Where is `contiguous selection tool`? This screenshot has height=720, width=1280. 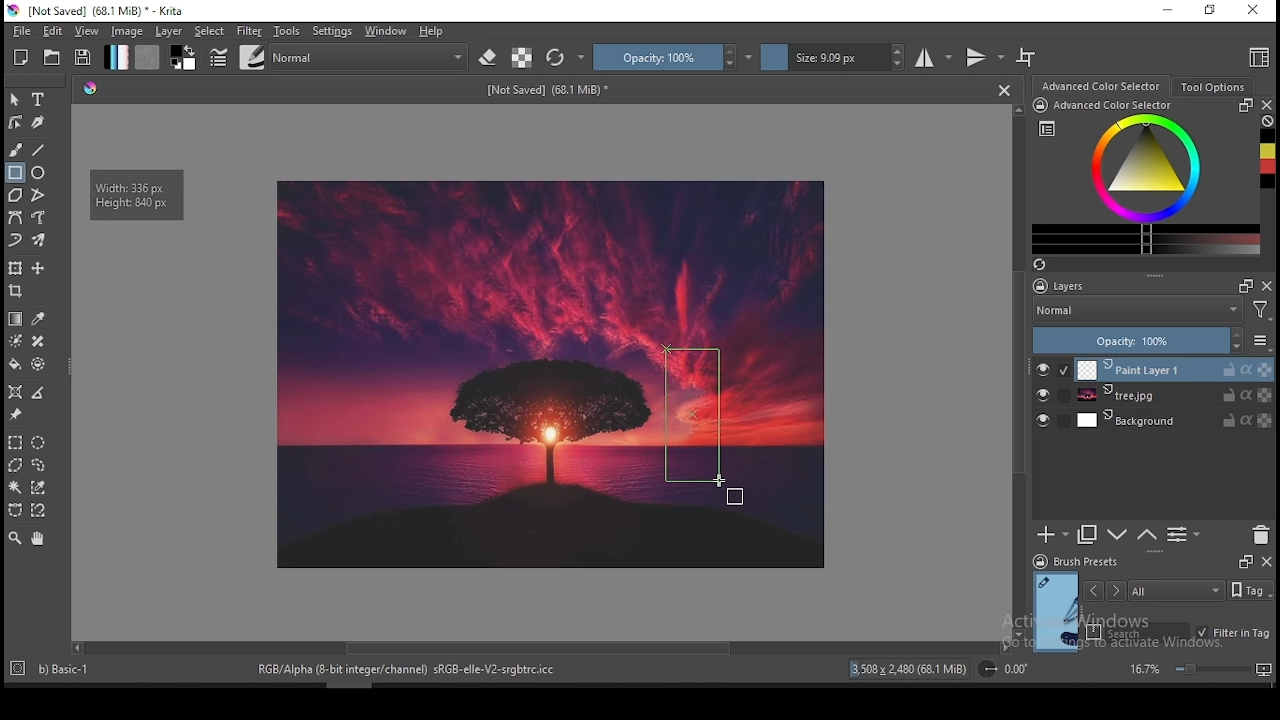 contiguous selection tool is located at coordinates (15, 488).